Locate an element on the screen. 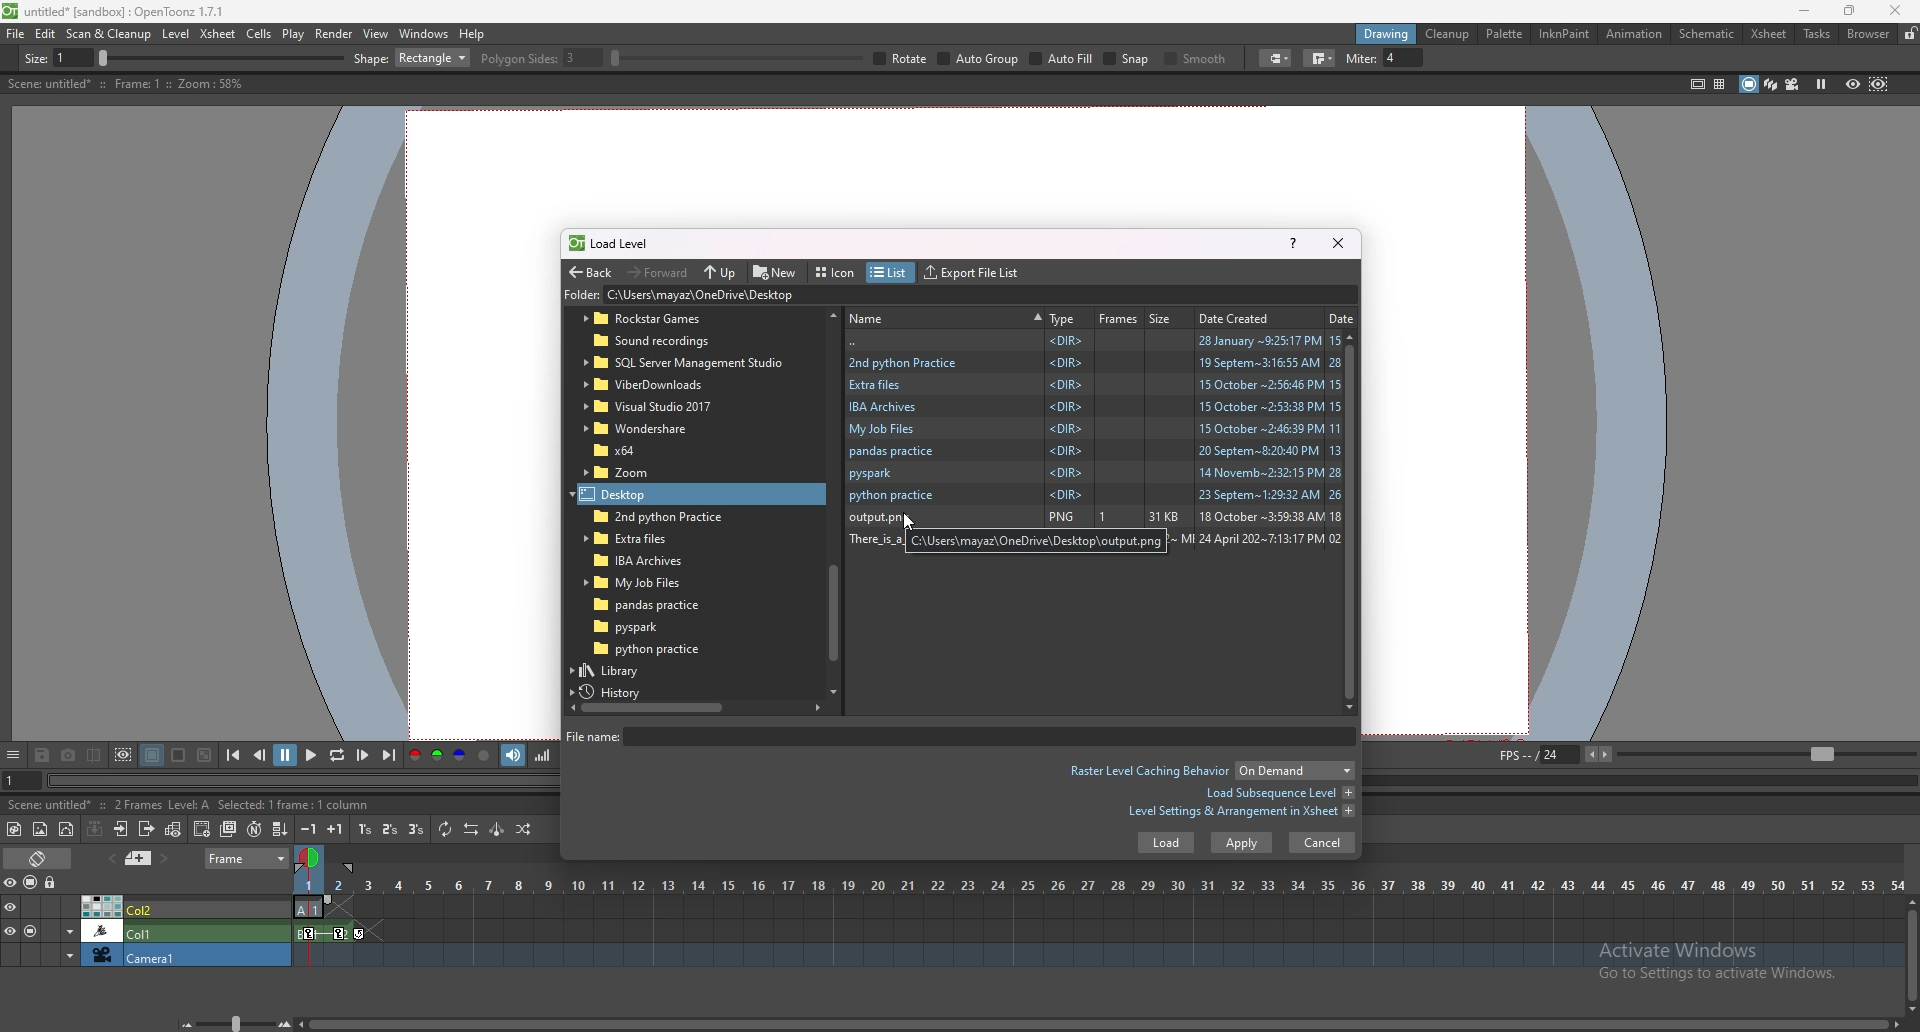 This screenshot has width=1920, height=1032. folder is located at coordinates (637, 473).